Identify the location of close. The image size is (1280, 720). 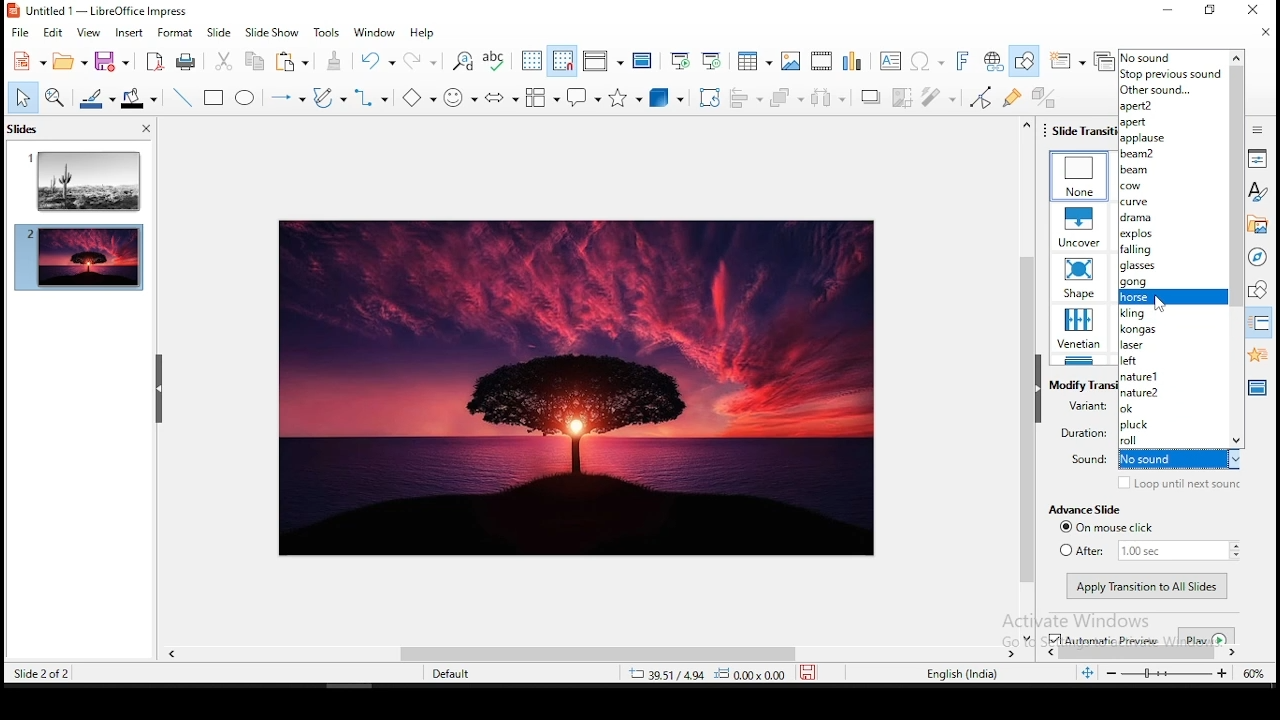
(1263, 32).